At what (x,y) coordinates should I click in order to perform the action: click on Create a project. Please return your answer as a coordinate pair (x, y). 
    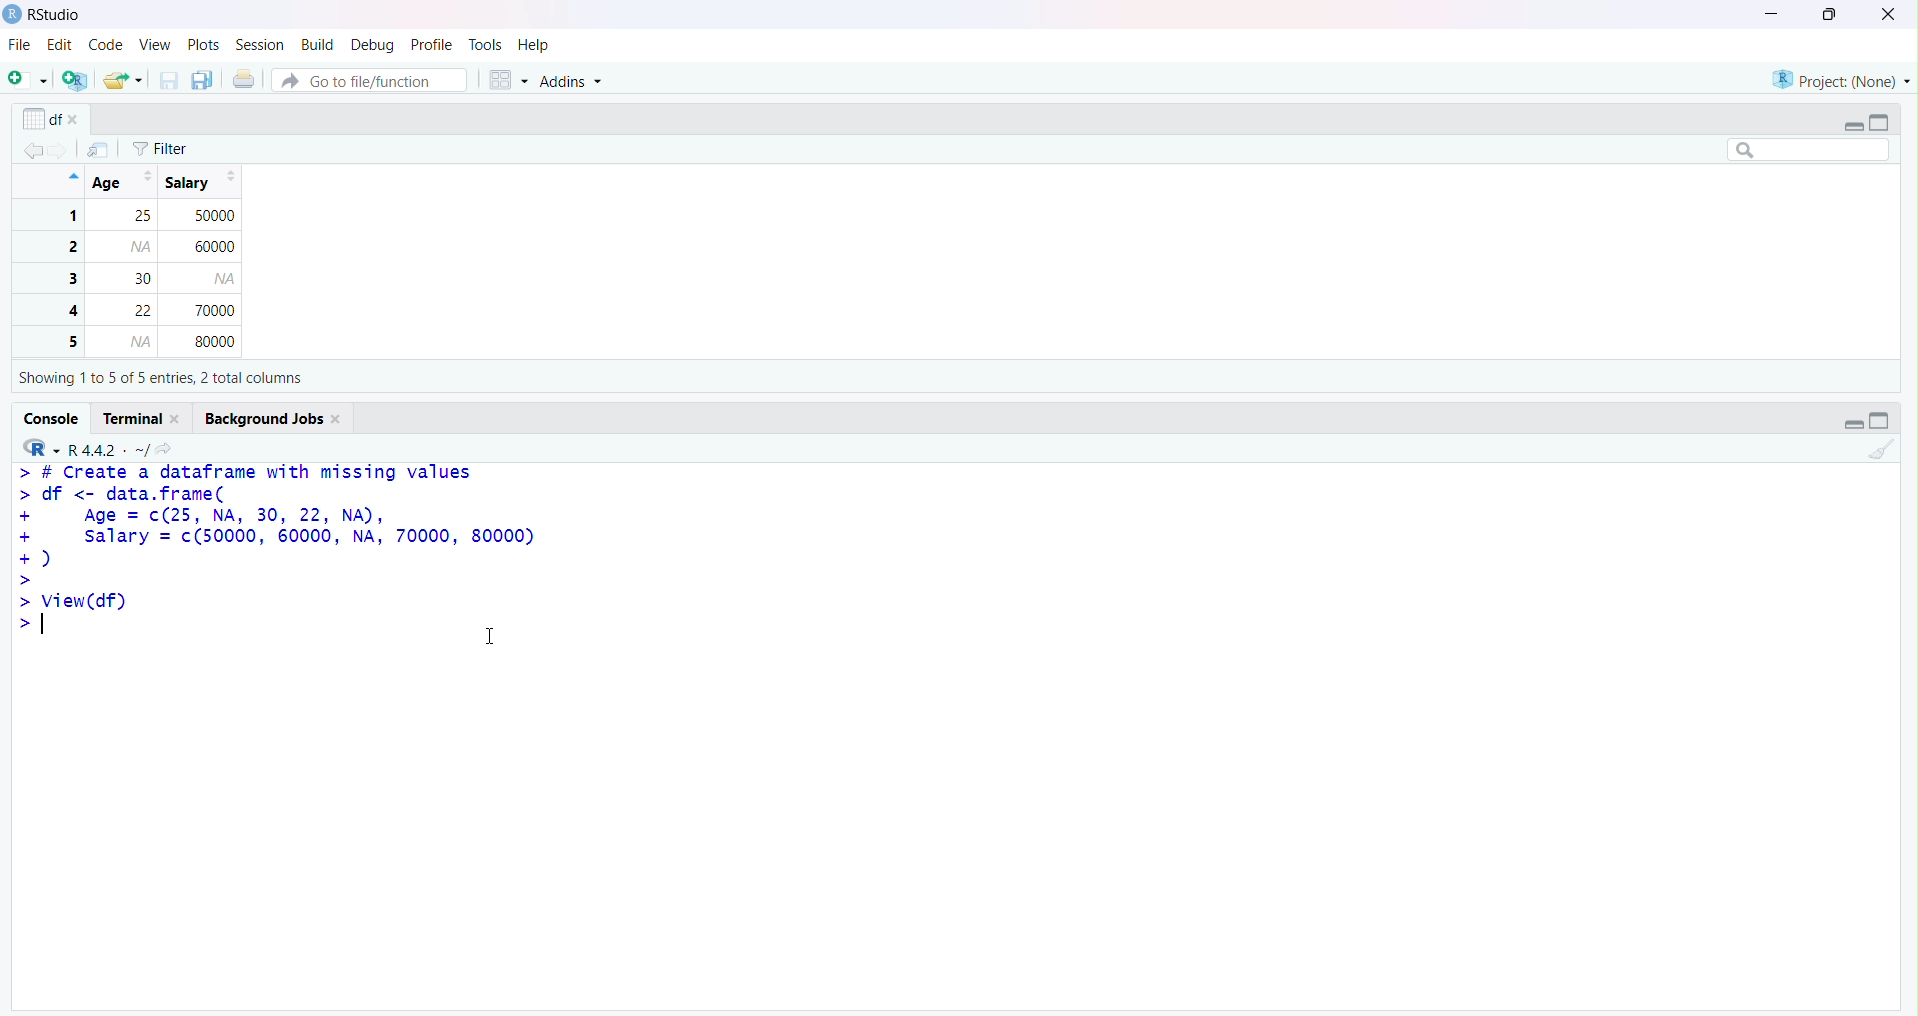
    Looking at the image, I should click on (76, 78).